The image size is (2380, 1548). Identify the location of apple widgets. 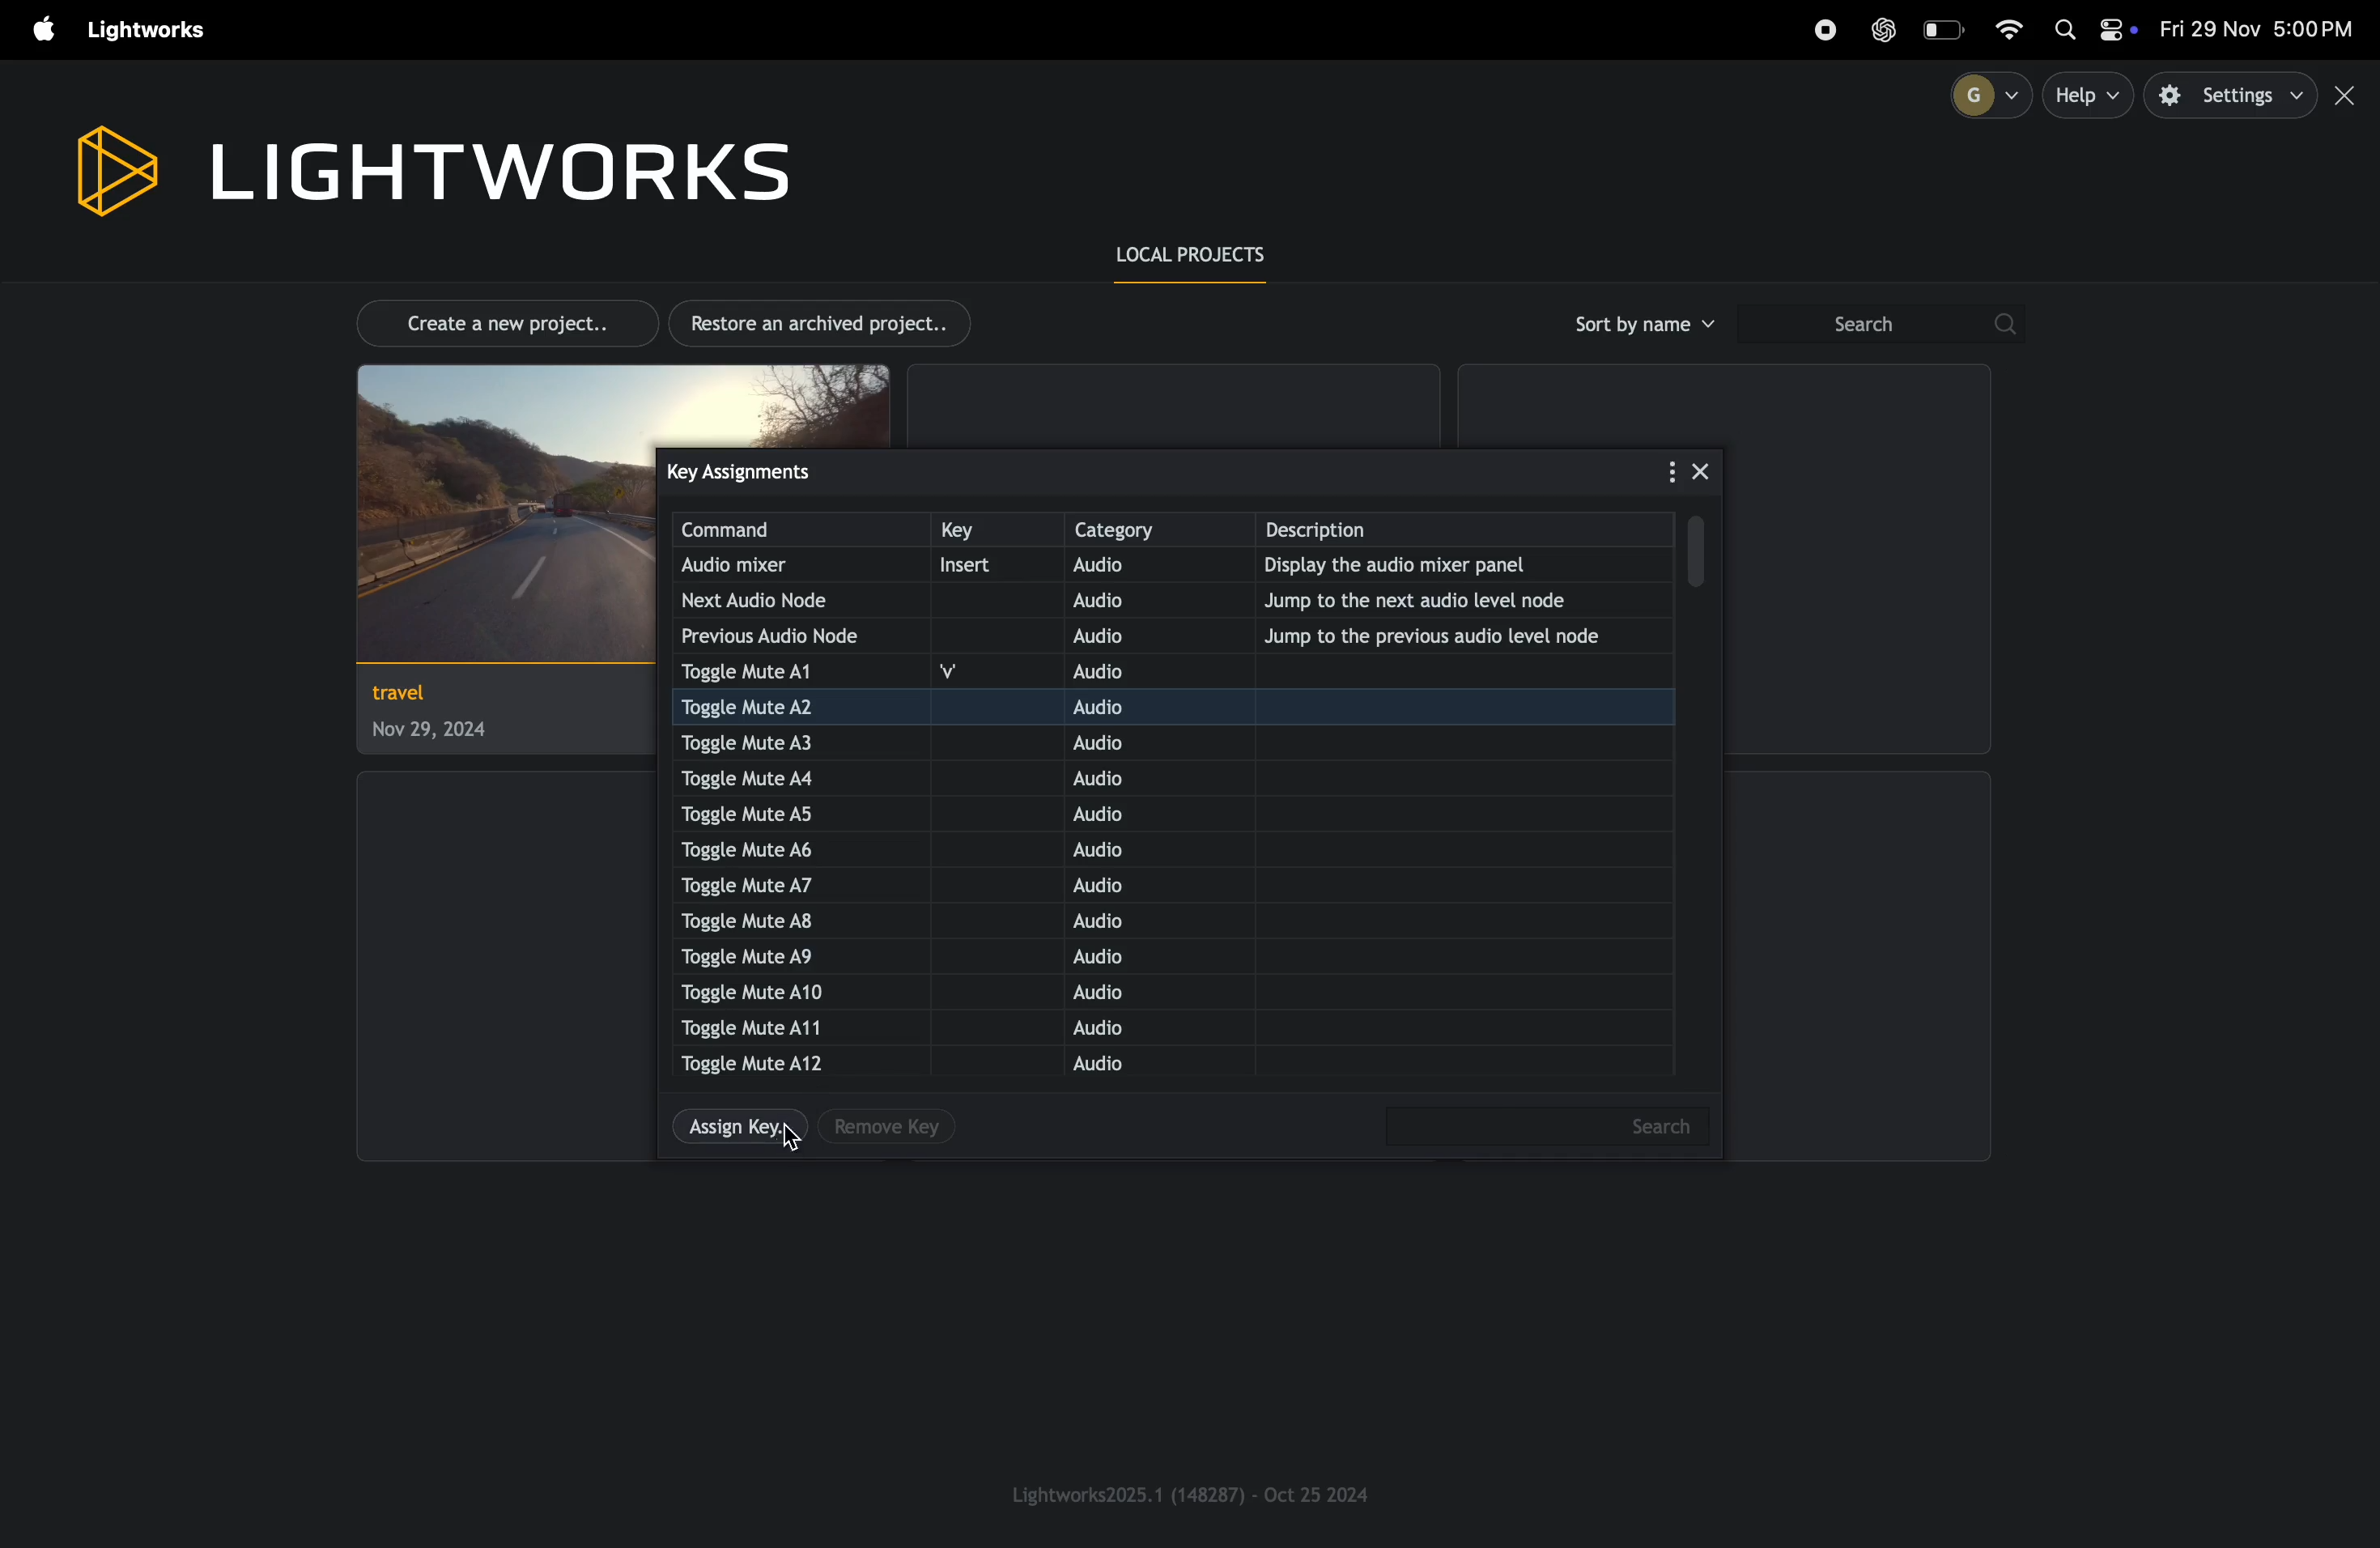
(2093, 32).